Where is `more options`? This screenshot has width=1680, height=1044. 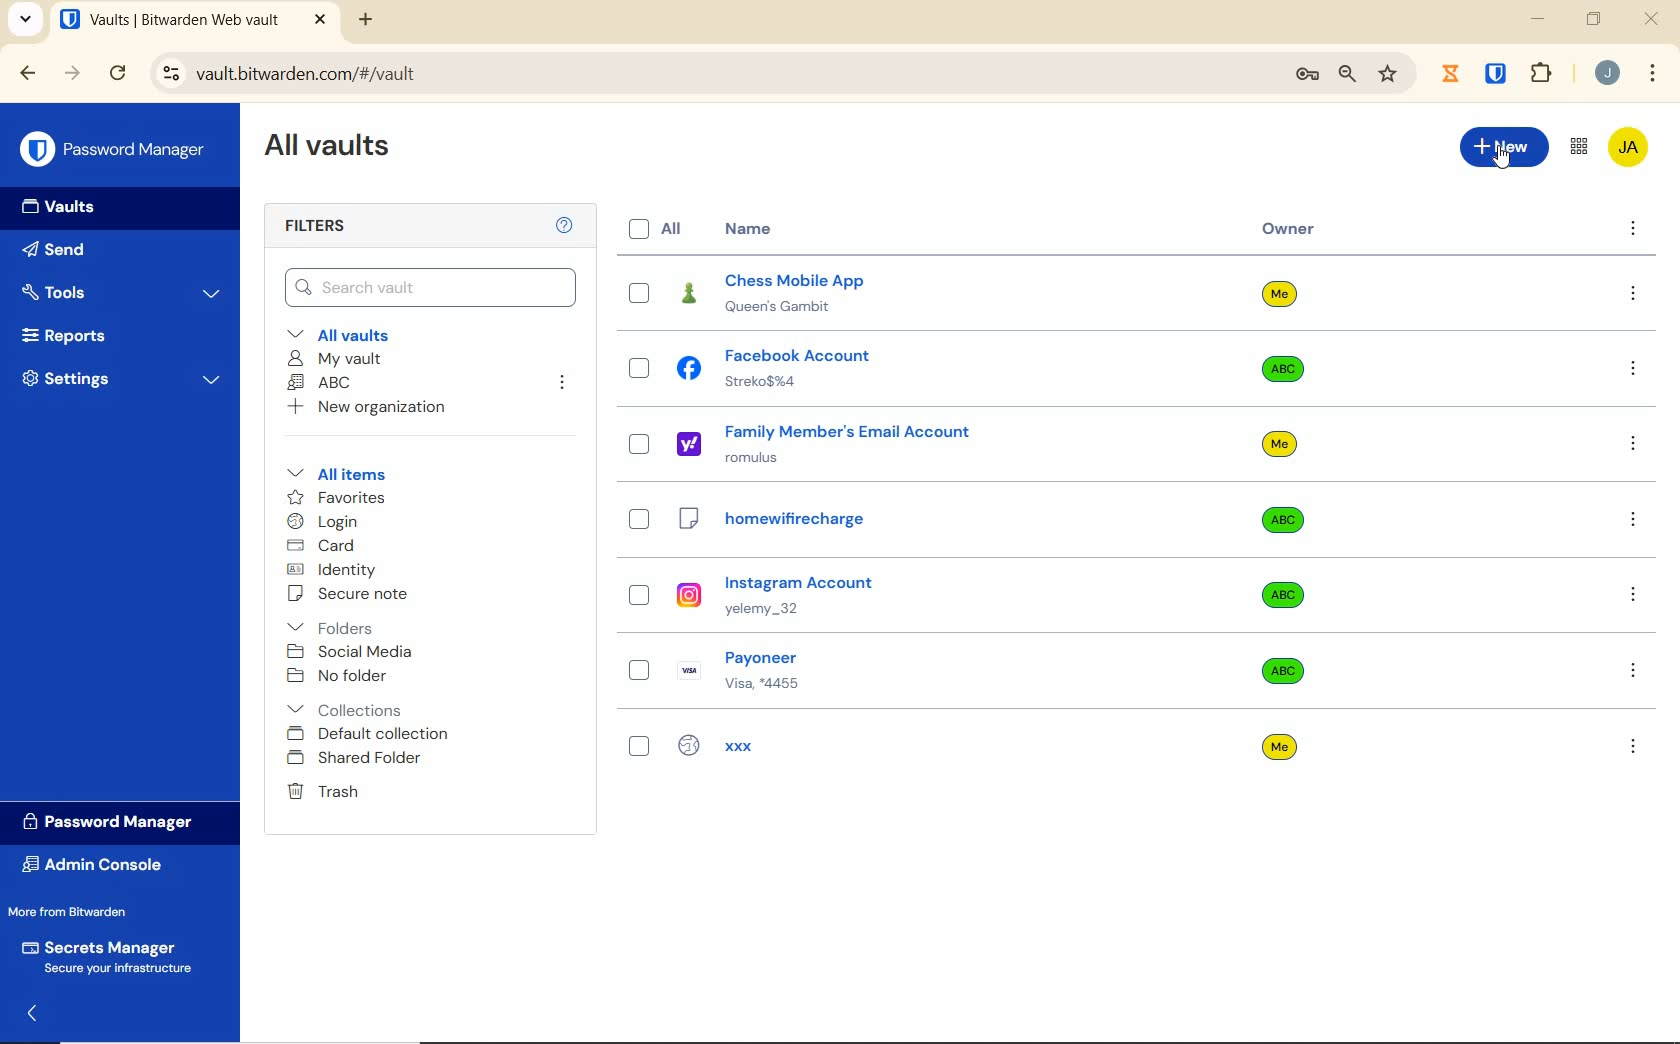 more options is located at coordinates (1633, 746).